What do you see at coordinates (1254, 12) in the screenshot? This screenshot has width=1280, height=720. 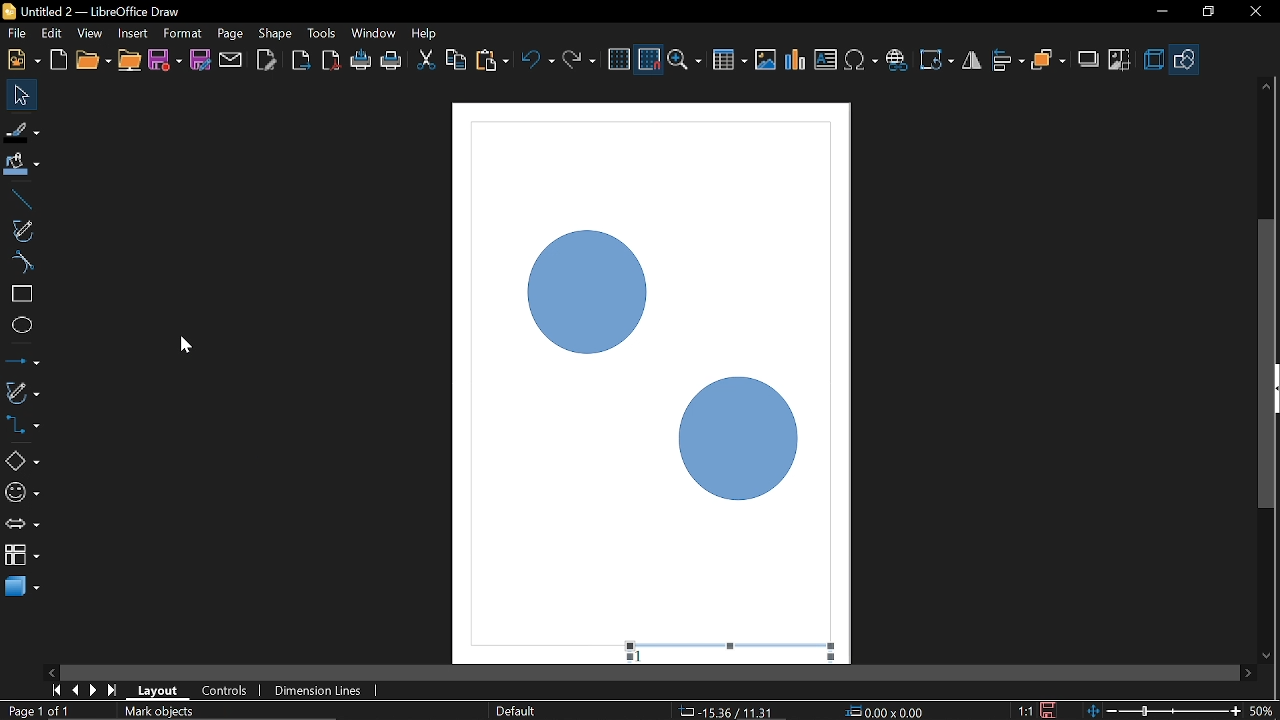 I see `CLose` at bounding box center [1254, 12].